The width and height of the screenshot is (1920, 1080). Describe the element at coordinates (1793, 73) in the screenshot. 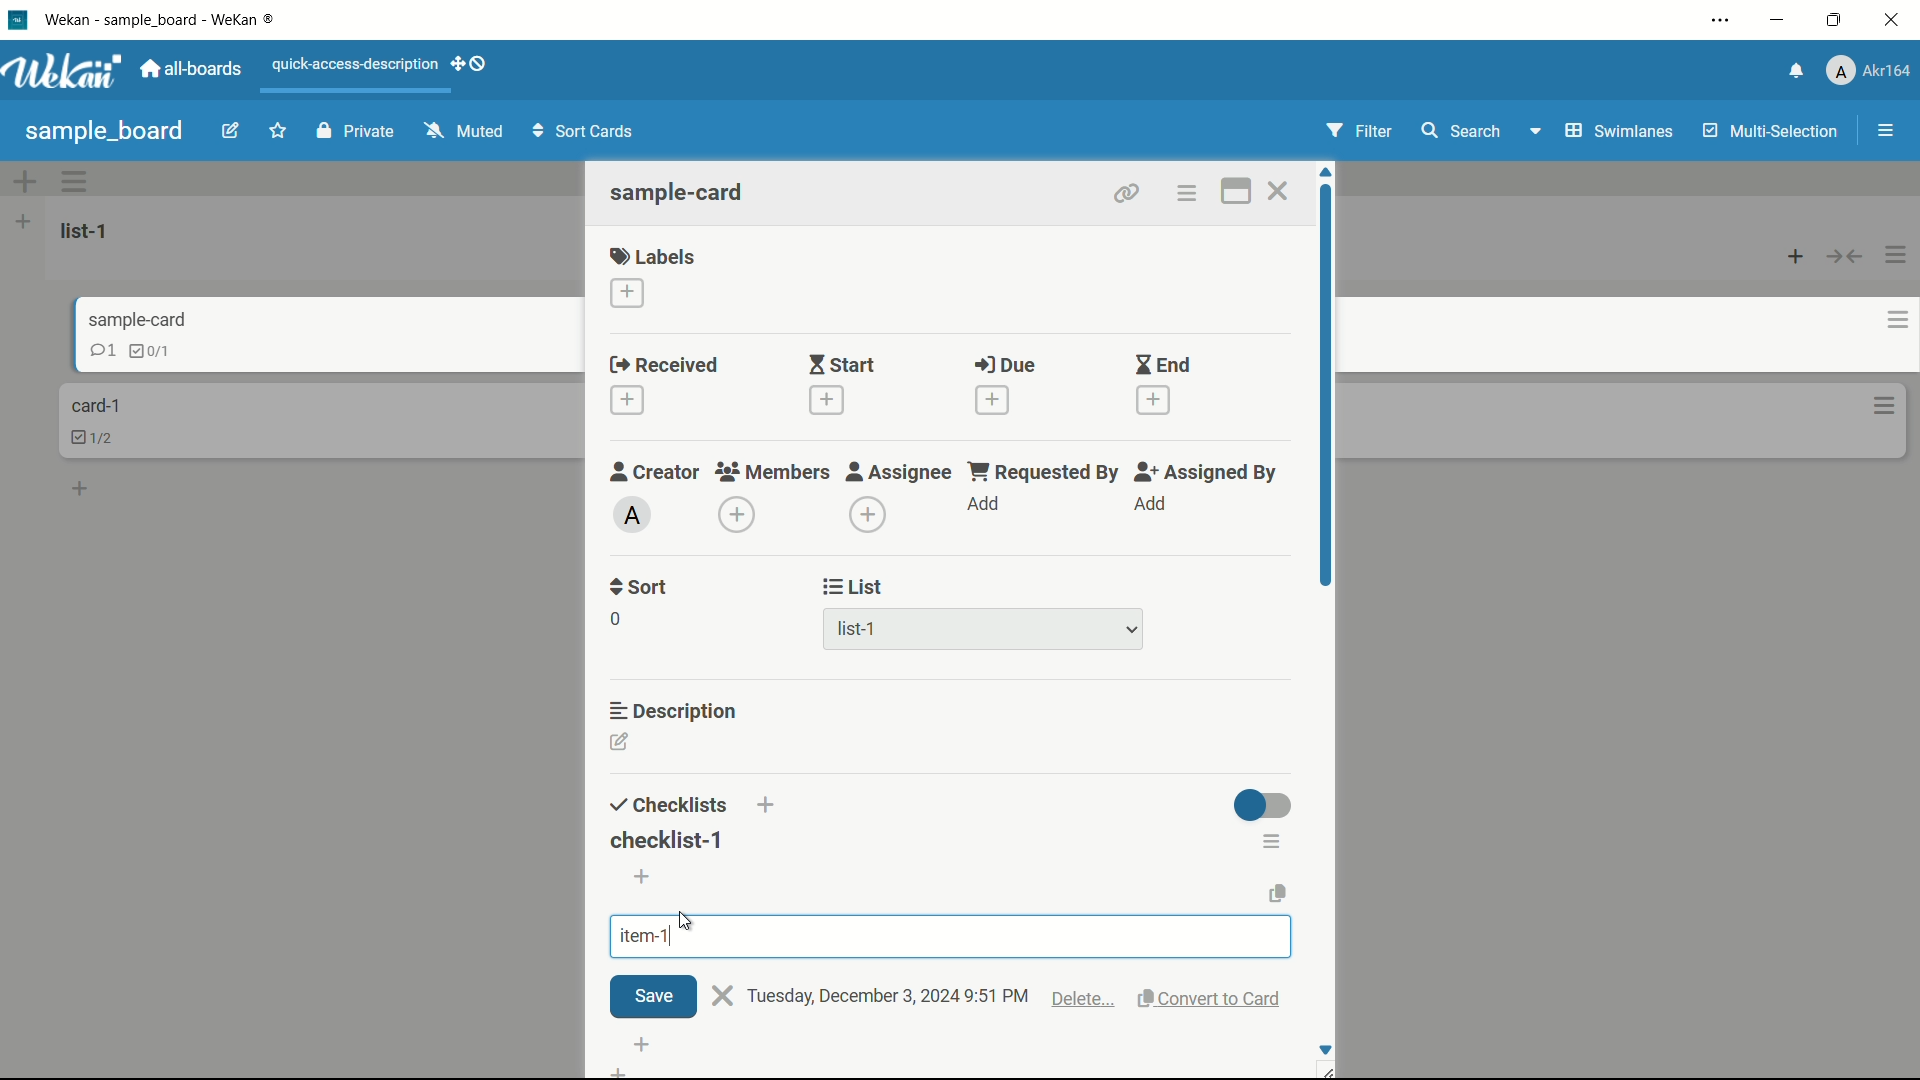

I see `notifications` at that location.